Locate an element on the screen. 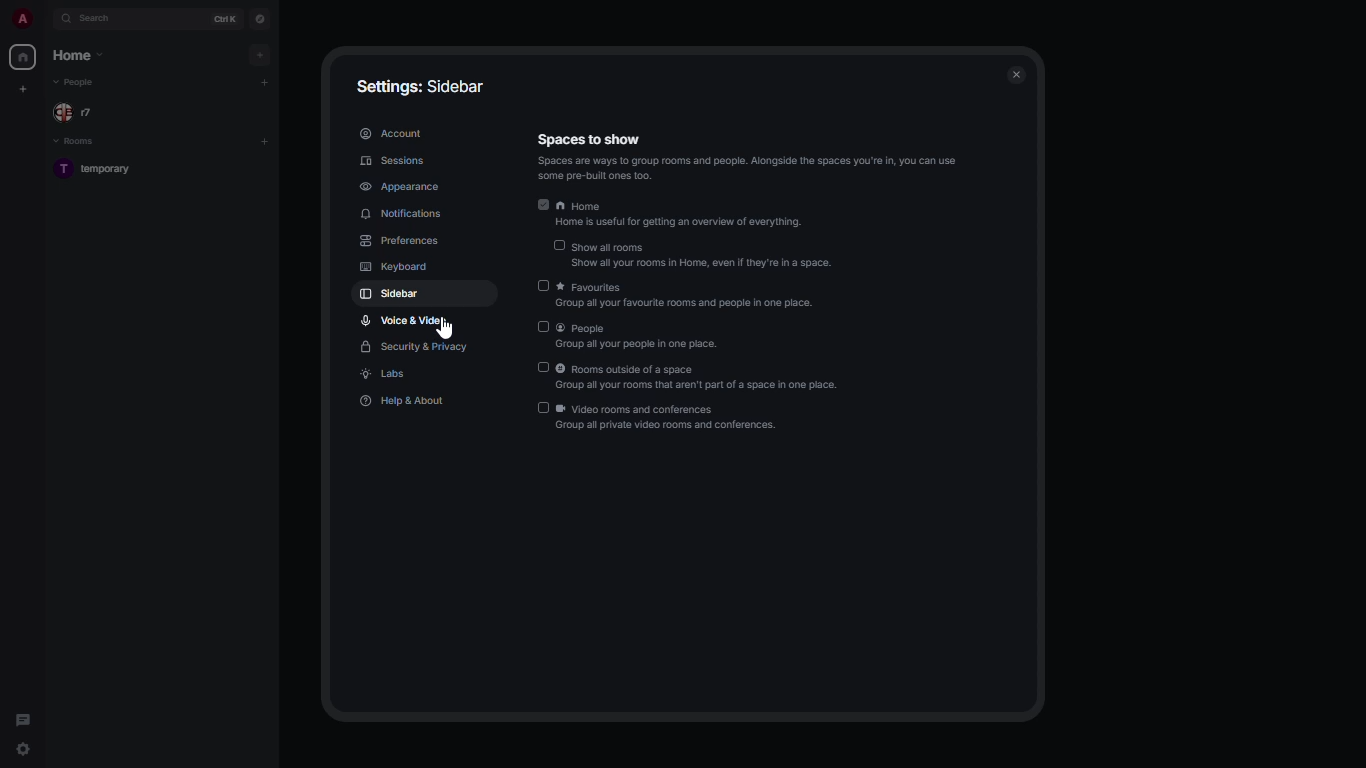  home is located at coordinates (640, 207).